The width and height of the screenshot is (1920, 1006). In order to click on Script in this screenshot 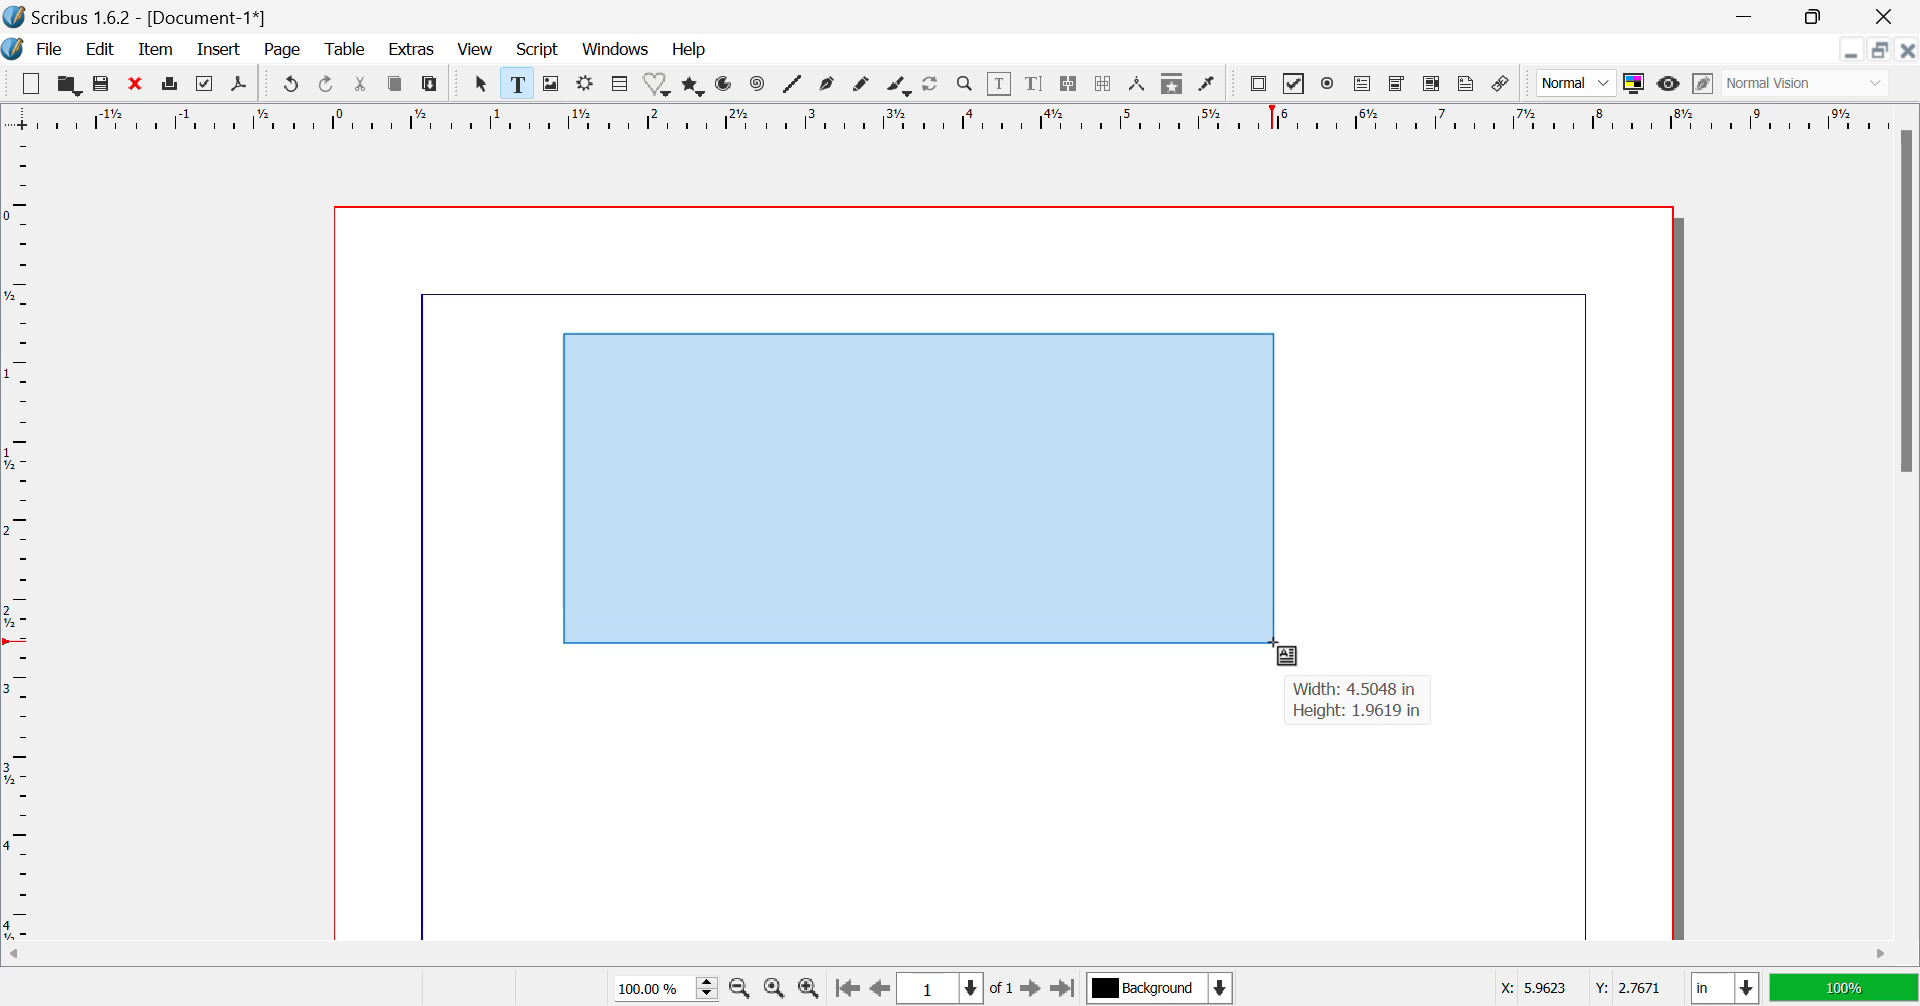, I will do `click(536, 51)`.